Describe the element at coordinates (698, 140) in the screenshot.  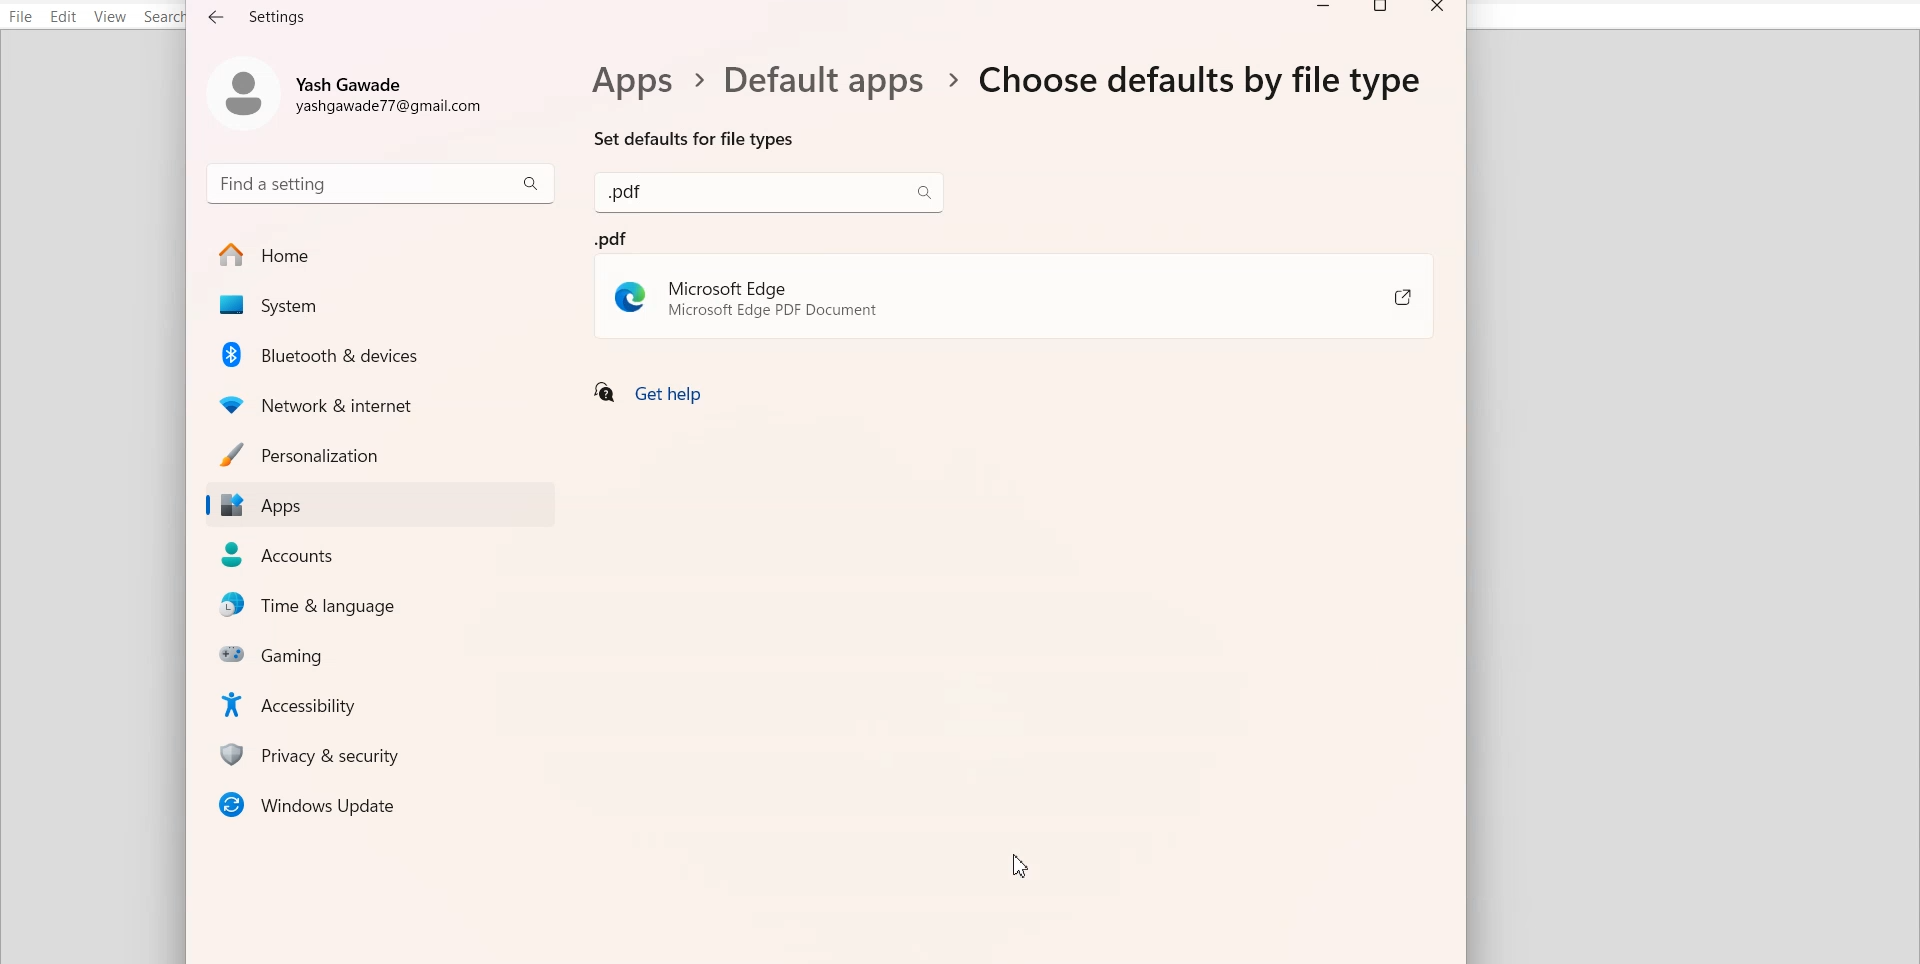
I see `Set defaults for file` at that location.